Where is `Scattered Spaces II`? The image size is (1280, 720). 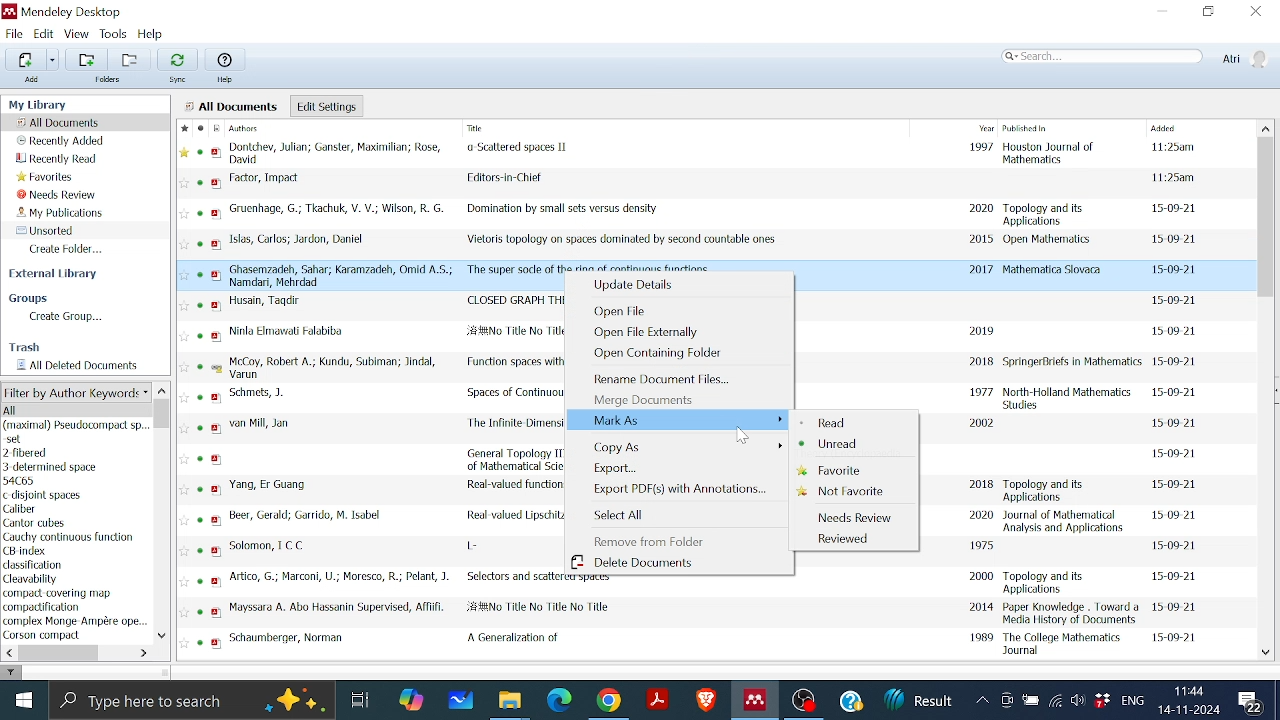
Scattered Spaces II is located at coordinates (706, 153).